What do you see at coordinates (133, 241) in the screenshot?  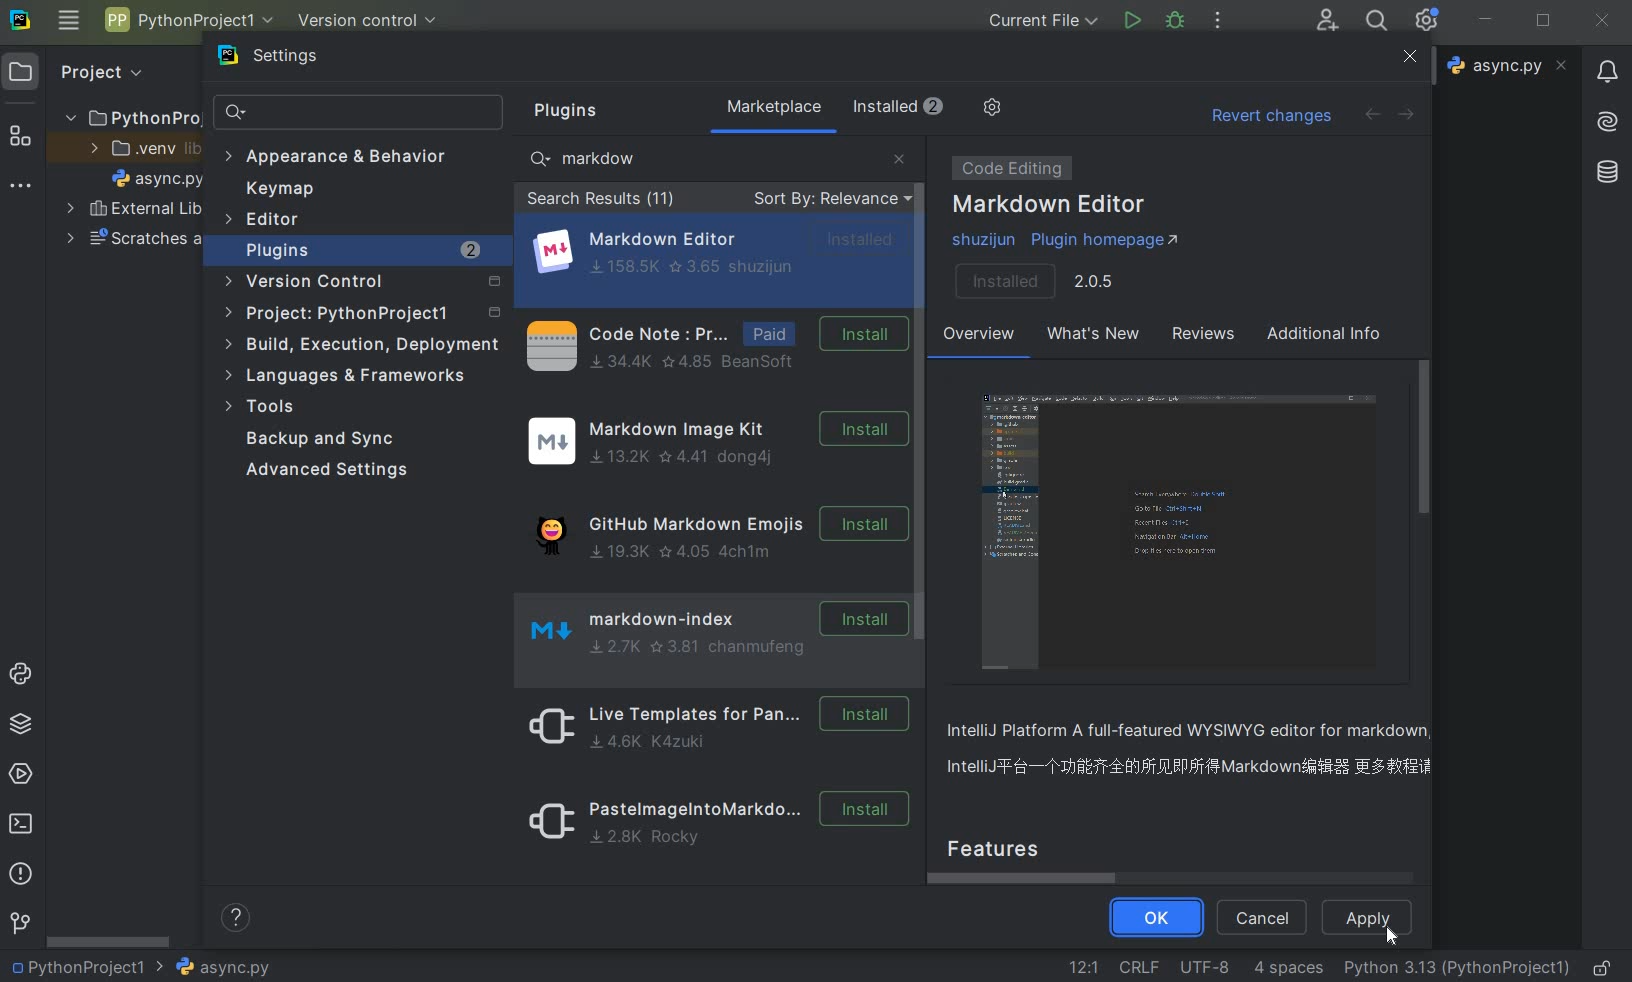 I see `scratches and consoles` at bounding box center [133, 241].